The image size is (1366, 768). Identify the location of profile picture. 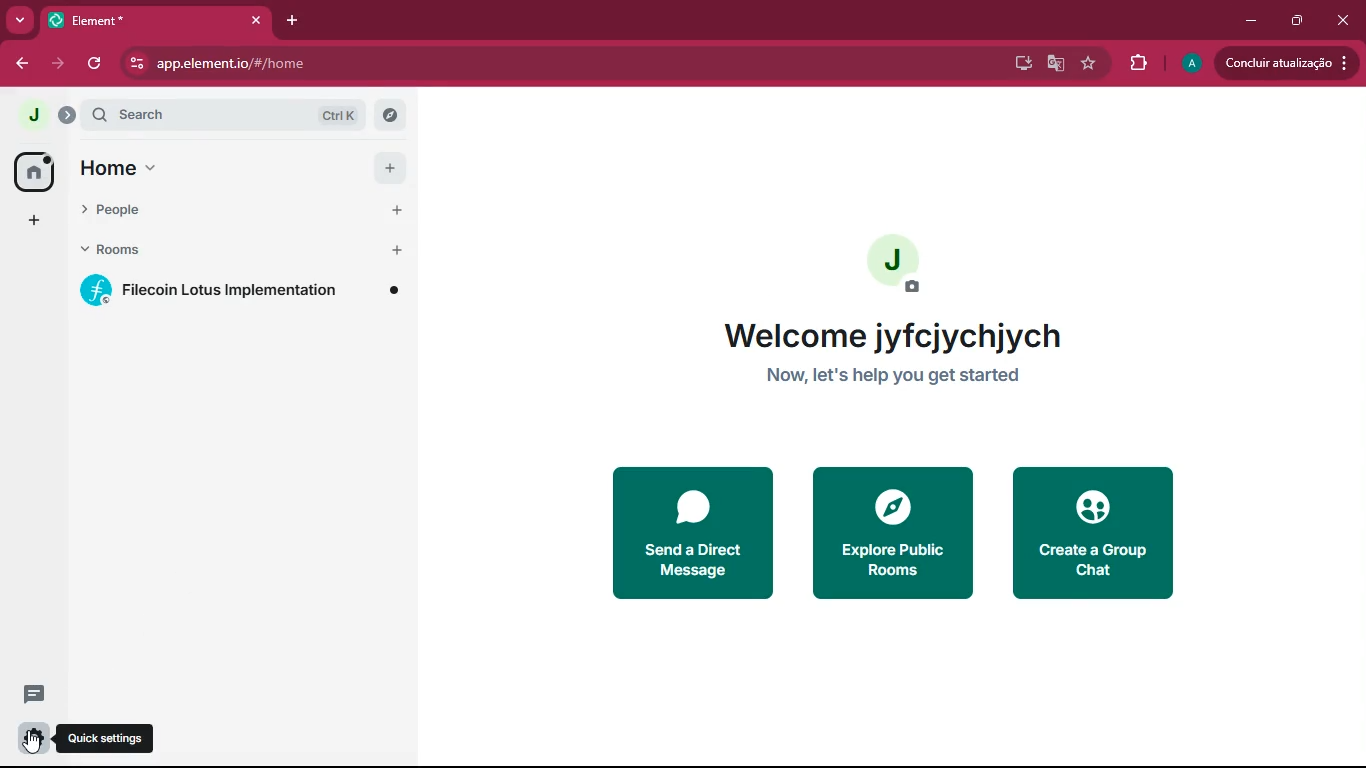
(32, 116).